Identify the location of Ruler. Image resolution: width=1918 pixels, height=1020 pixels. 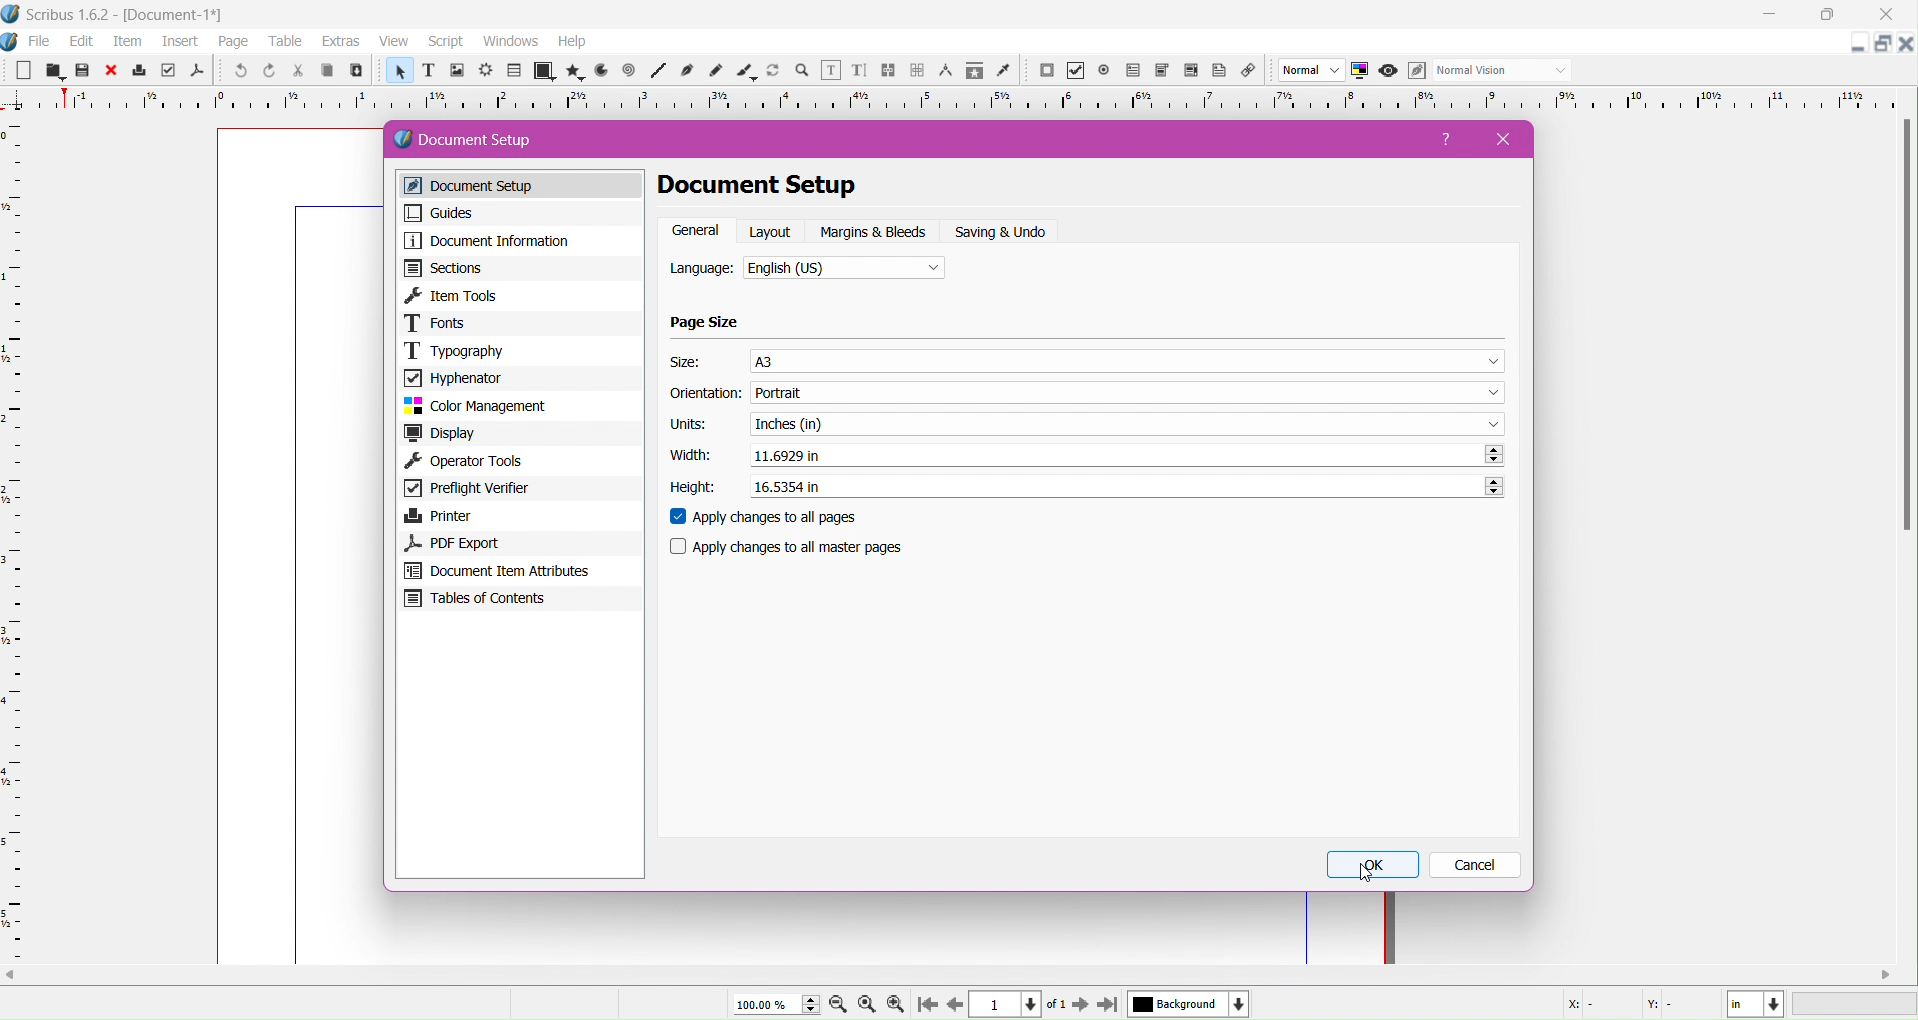
(14, 540).